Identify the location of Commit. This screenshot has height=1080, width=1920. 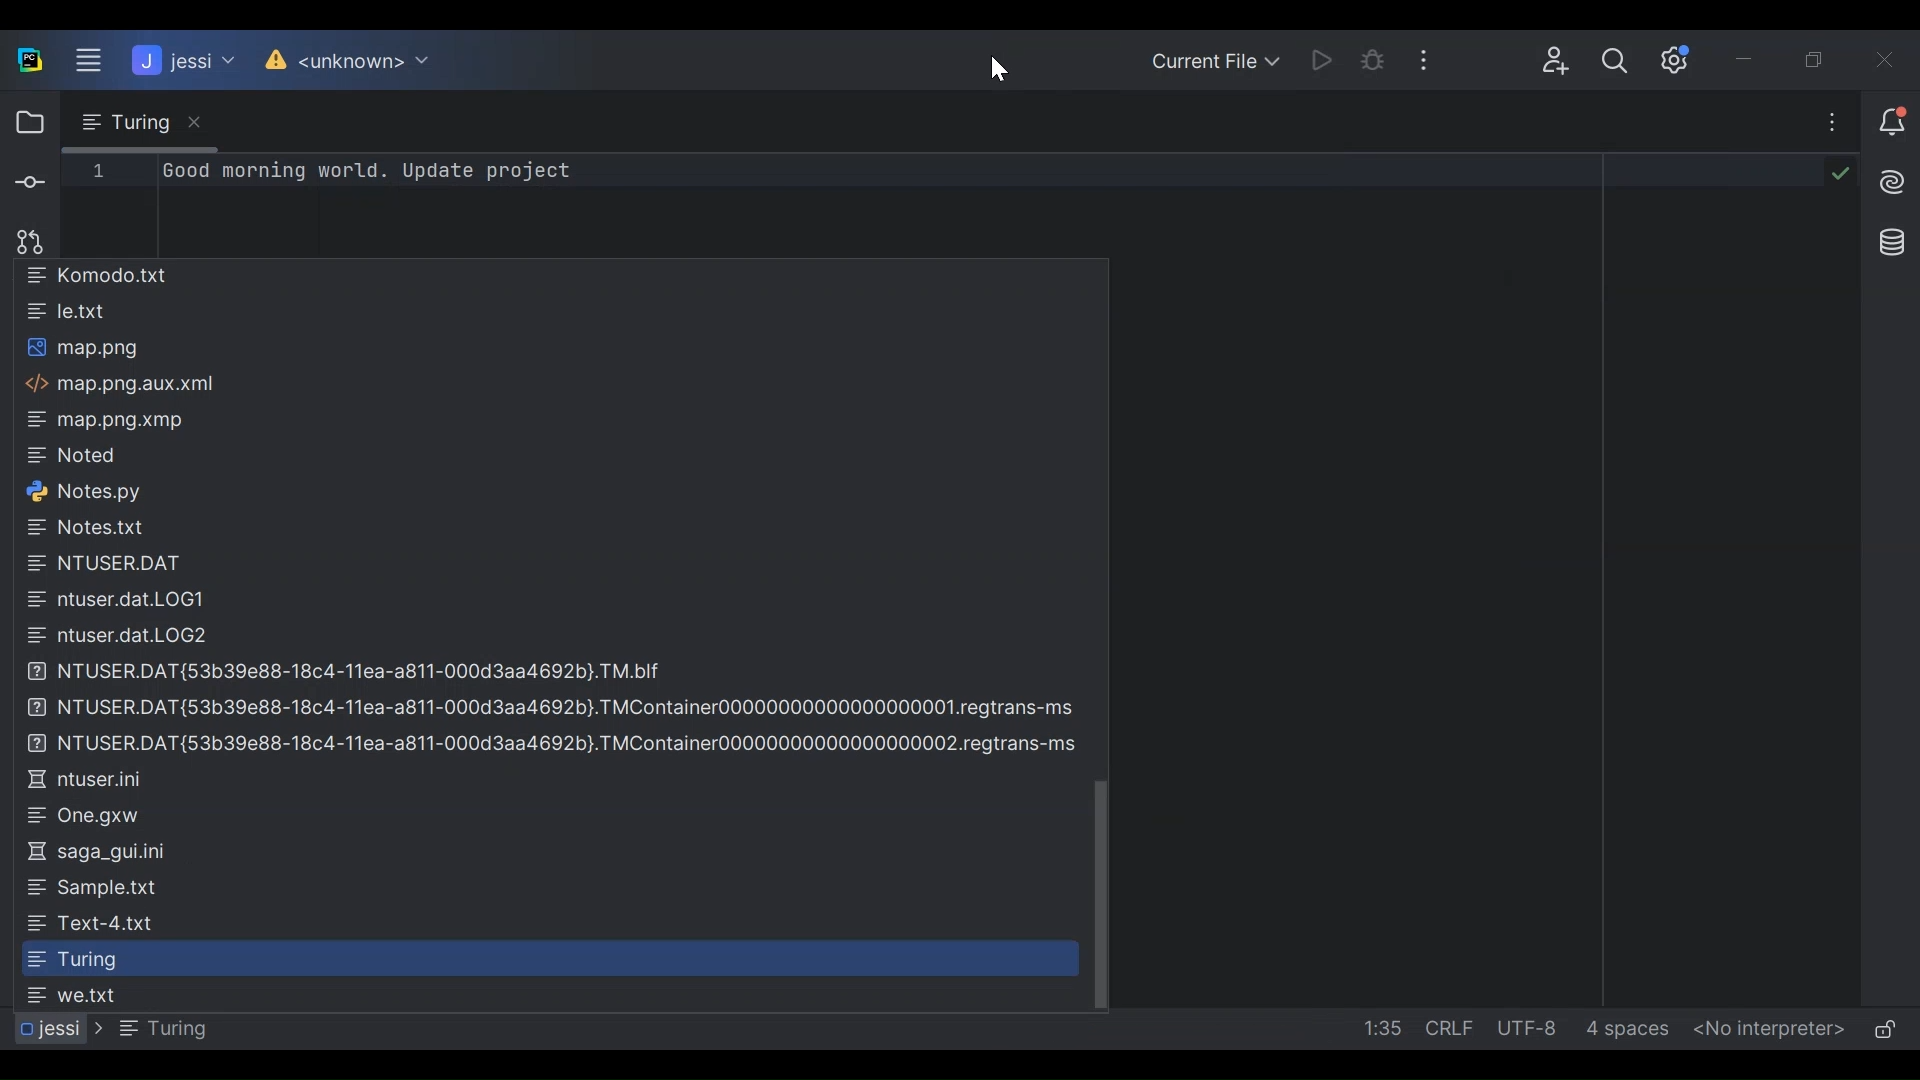
(28, 184).